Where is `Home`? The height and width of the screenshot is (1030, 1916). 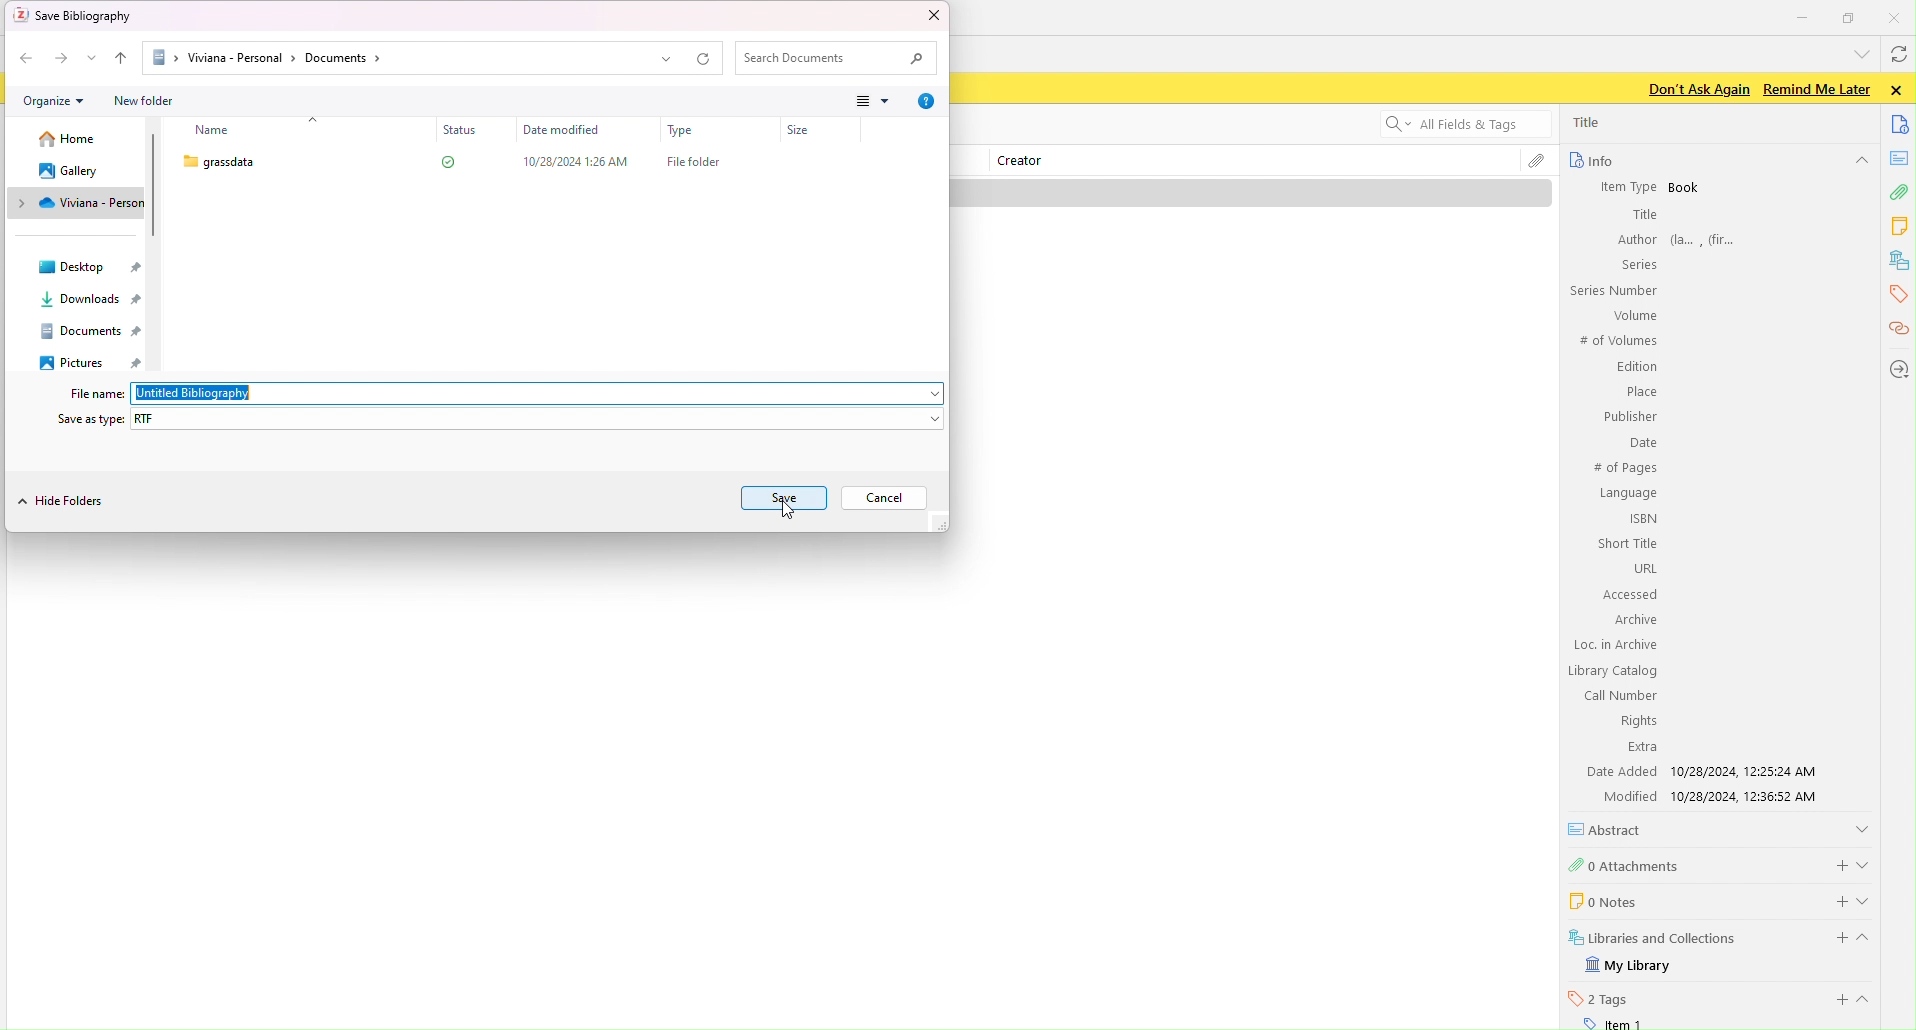 Home is located at coordinates (73, 143).